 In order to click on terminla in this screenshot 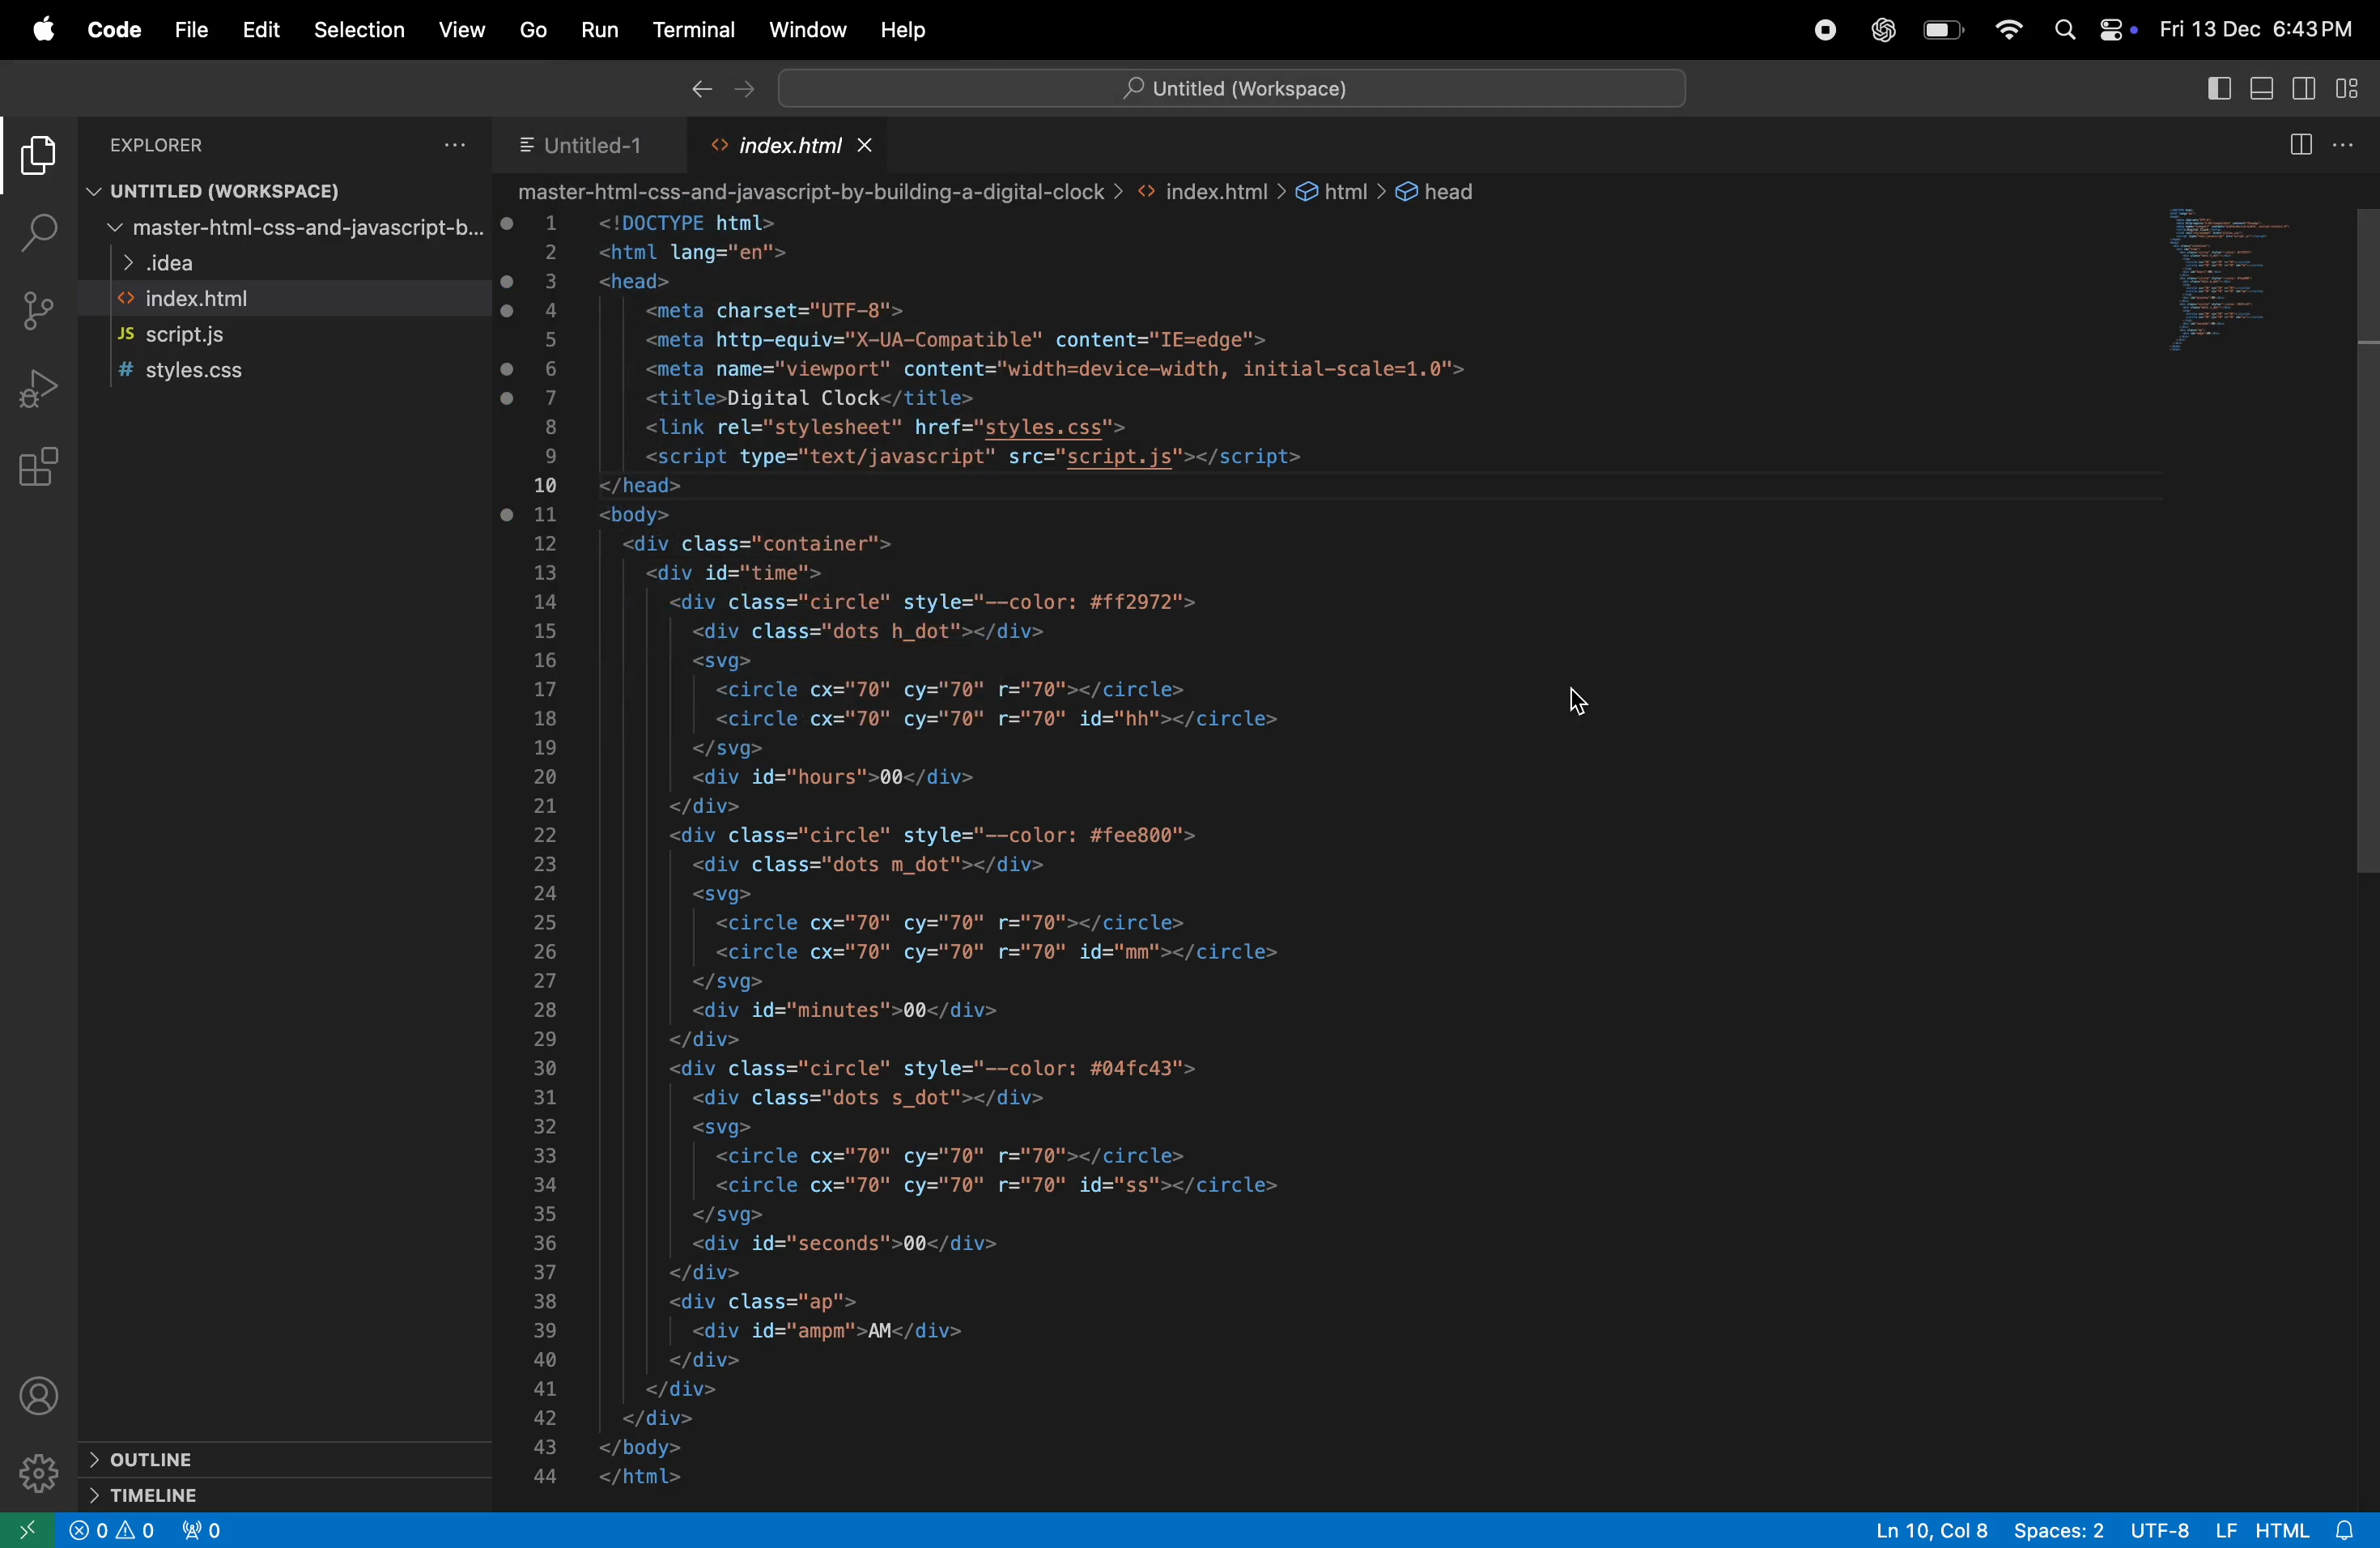, I will do `click(691, 29)`.